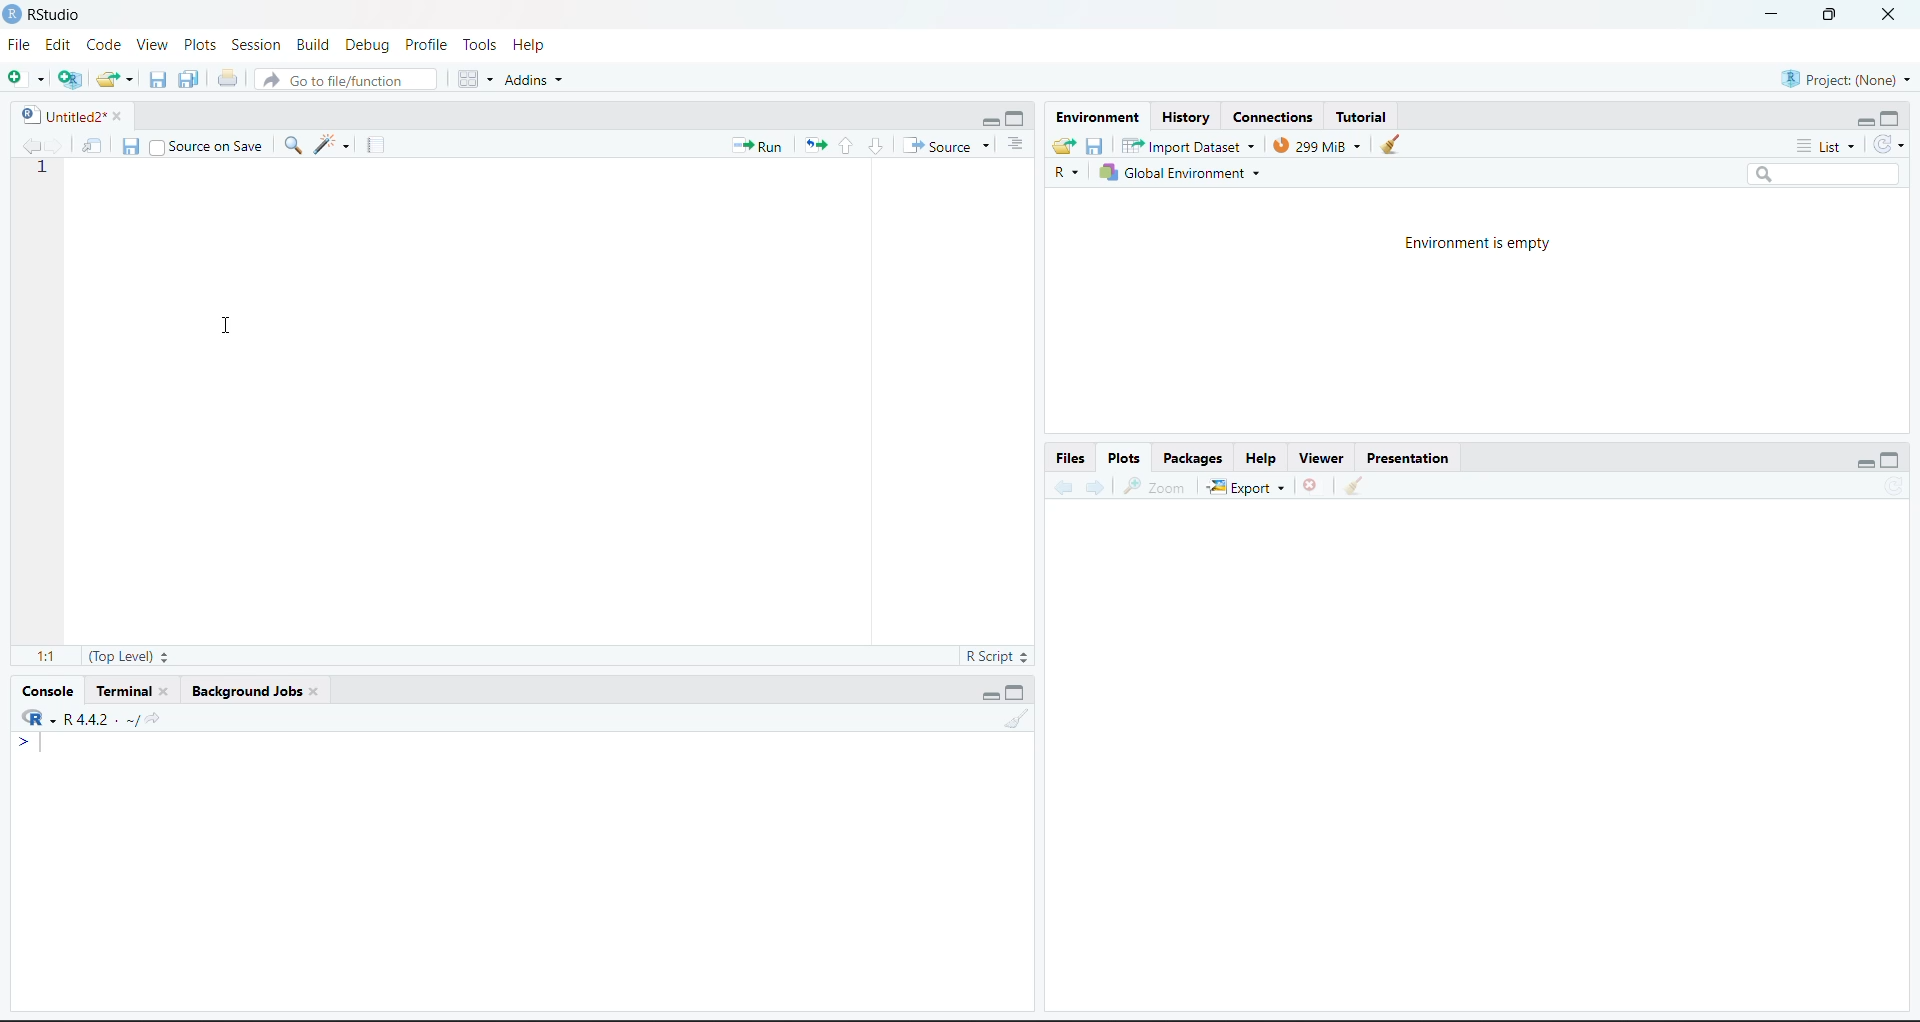 The height and width of the screenshot is (1022, 1920). Describe the element at coordinates (133, 146) in the screenshot. I see `save current document` at that location.